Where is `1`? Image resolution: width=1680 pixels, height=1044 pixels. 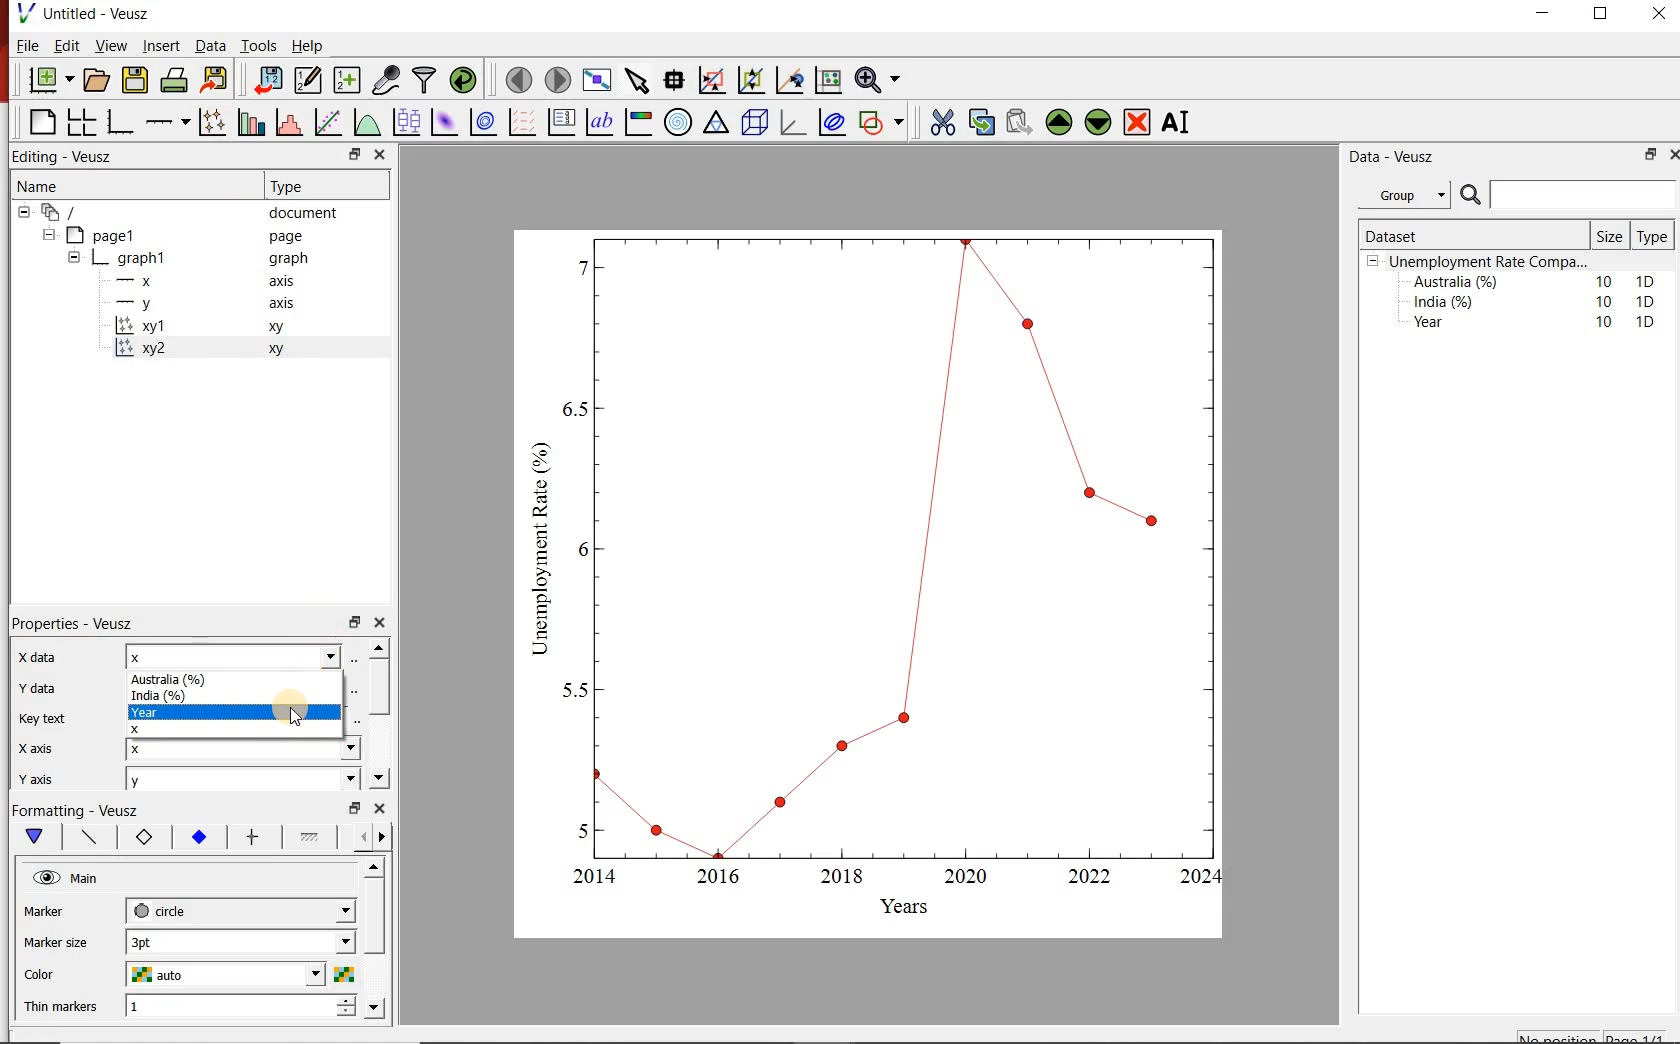
1 is located at coordinates (224, 1007).